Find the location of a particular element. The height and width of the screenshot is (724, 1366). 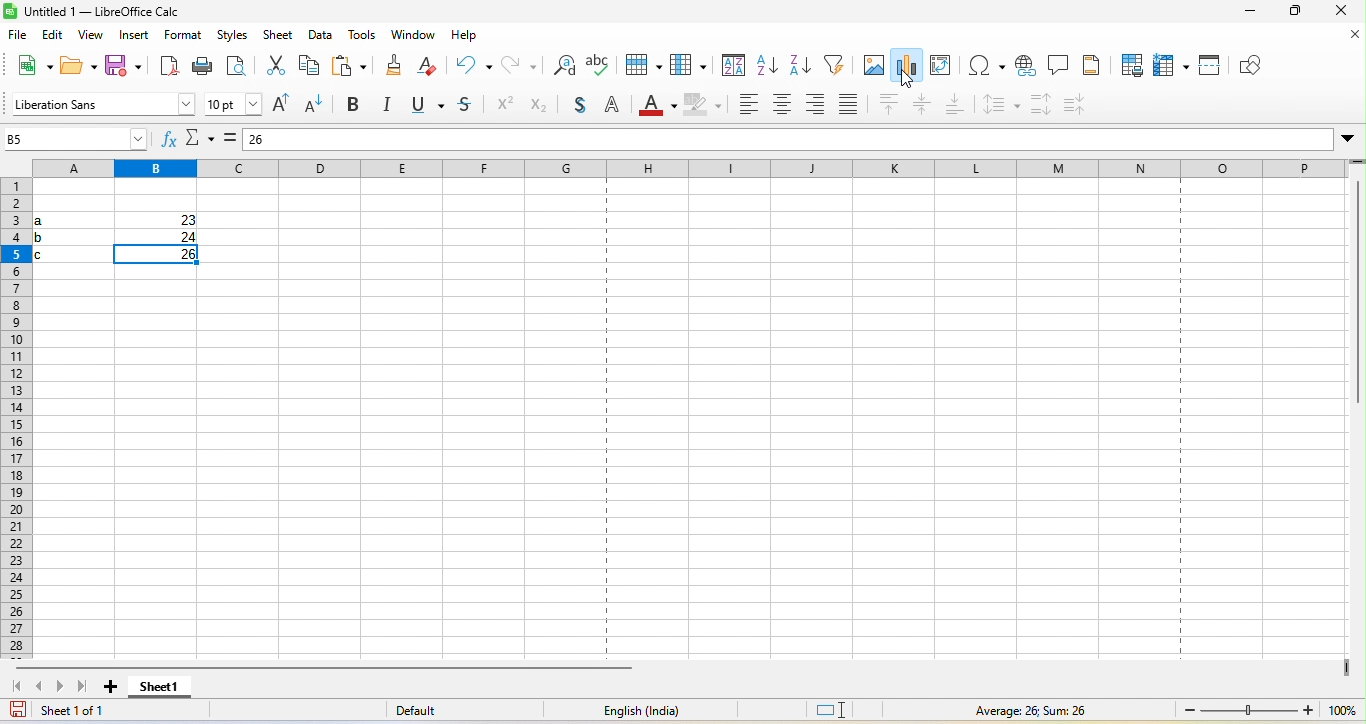

standard selection is located at coordinates (840, 709).